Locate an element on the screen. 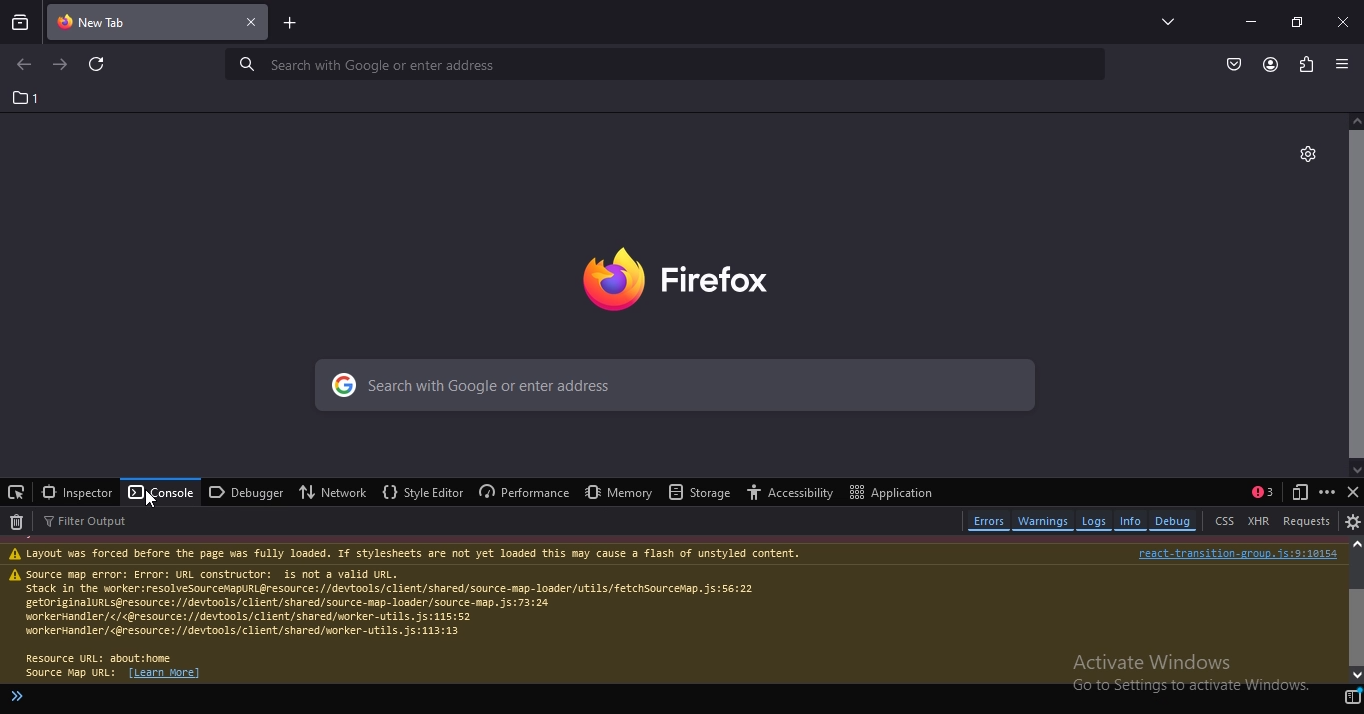  close is located at coordinates (1352, 491).